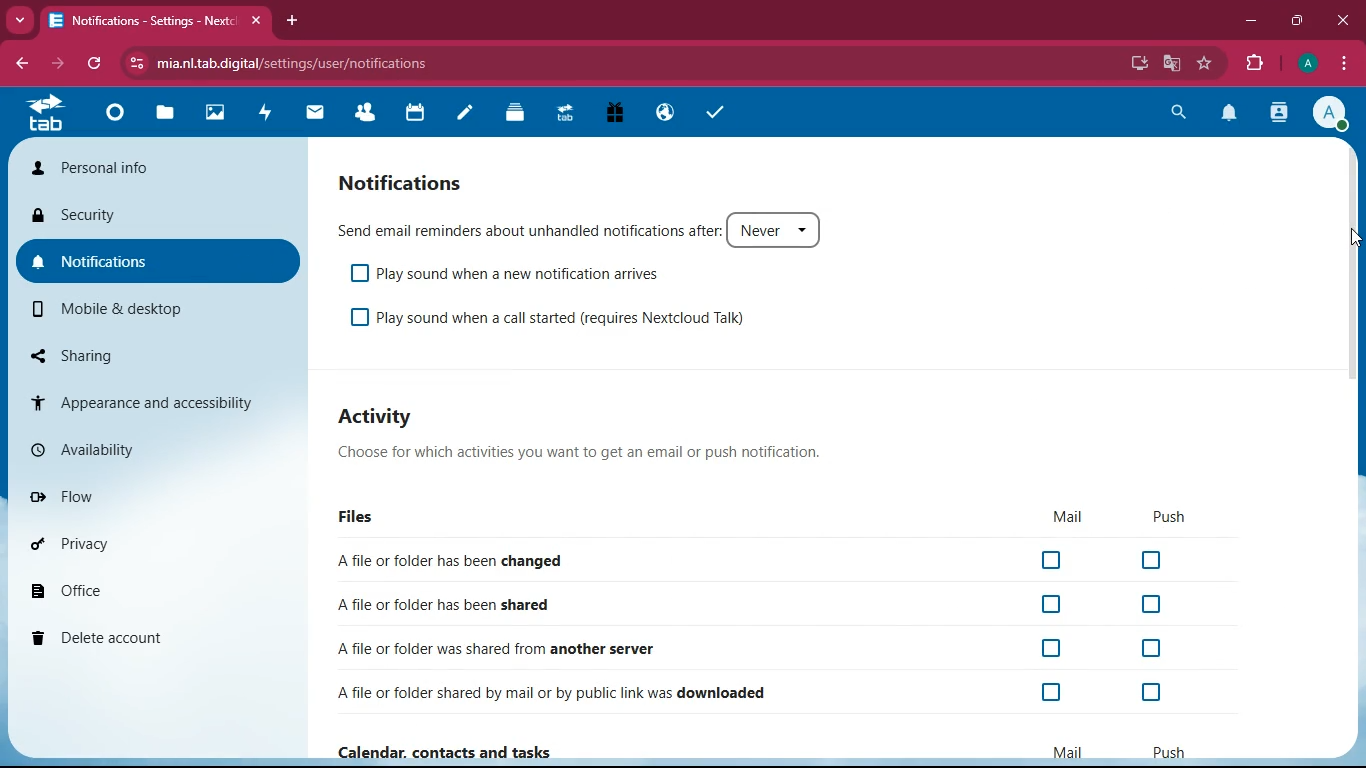 Image resolution: width=1366 pixels, height=768 pixels. Describe the element at coordinates (378, 419) in the screenshot. I see `activity` at that location.